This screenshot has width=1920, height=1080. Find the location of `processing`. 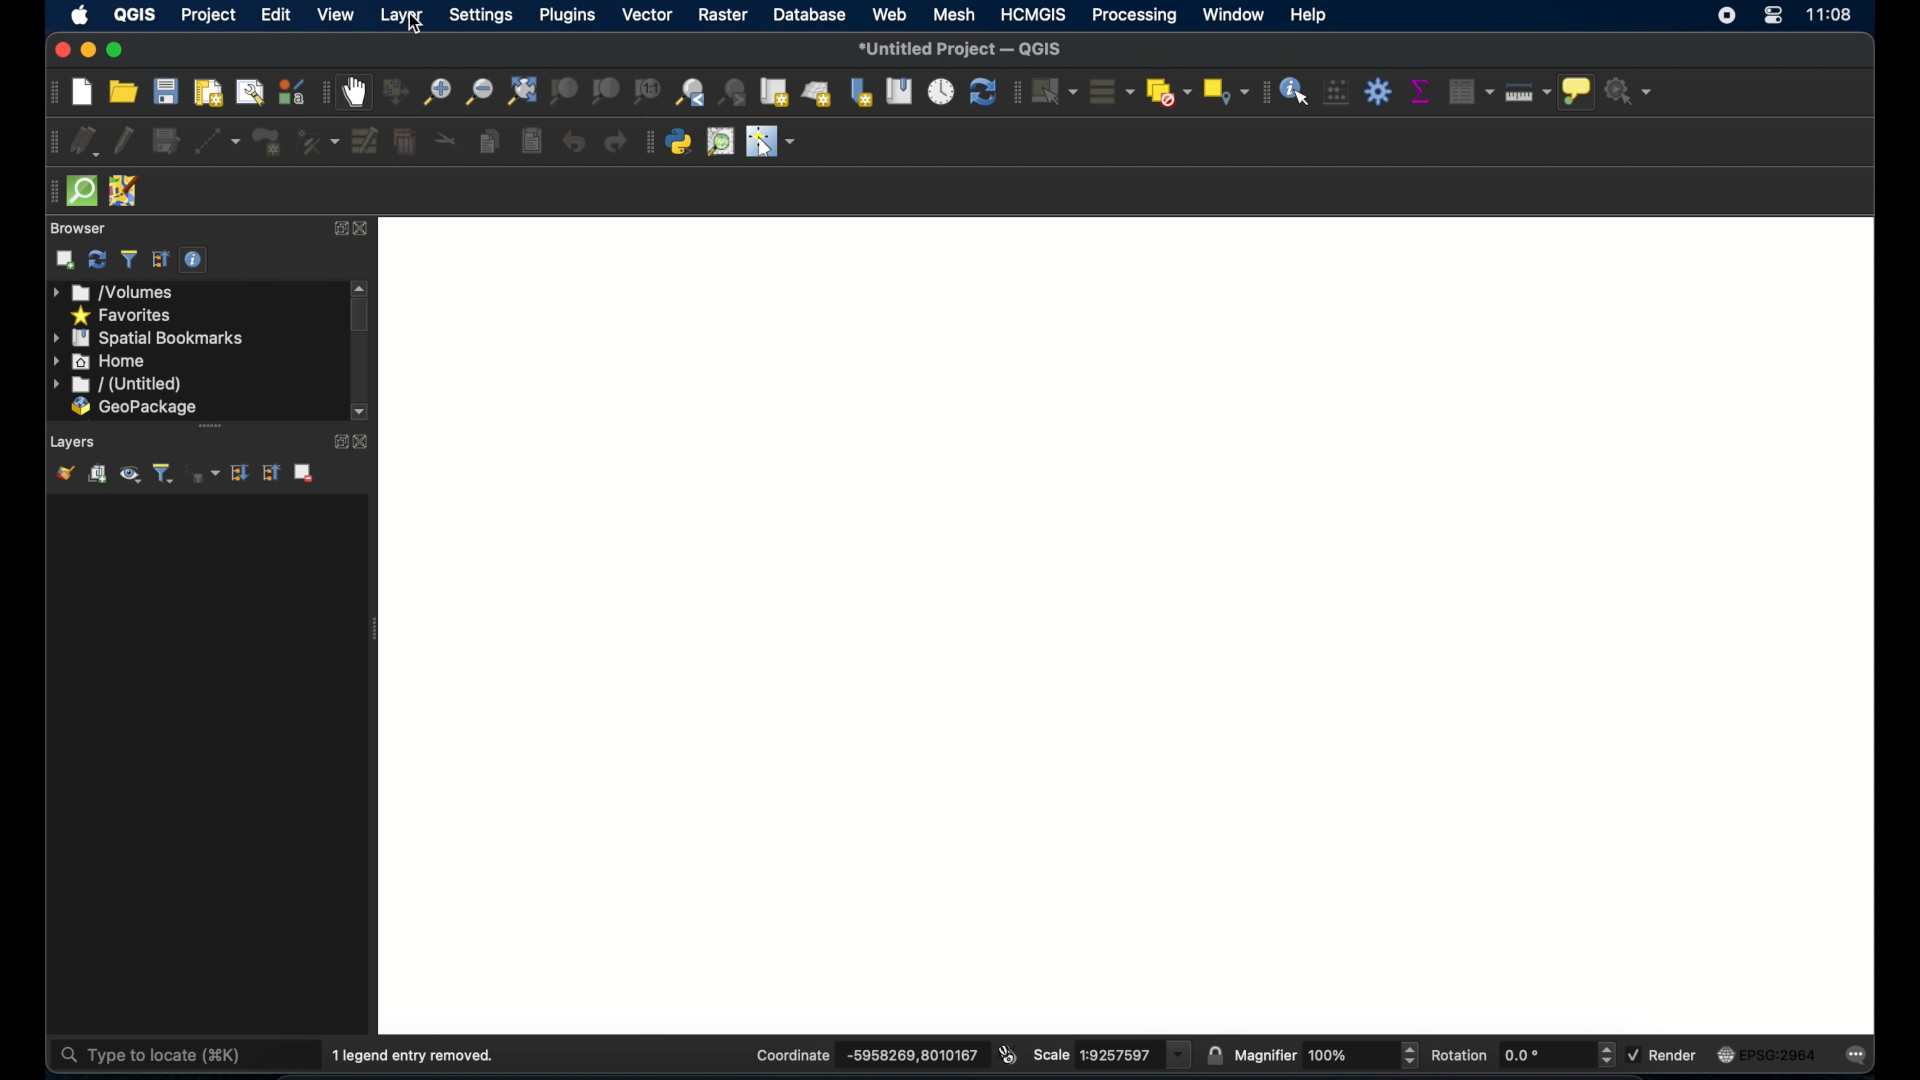

processing is located at coordinates (1132, 15).